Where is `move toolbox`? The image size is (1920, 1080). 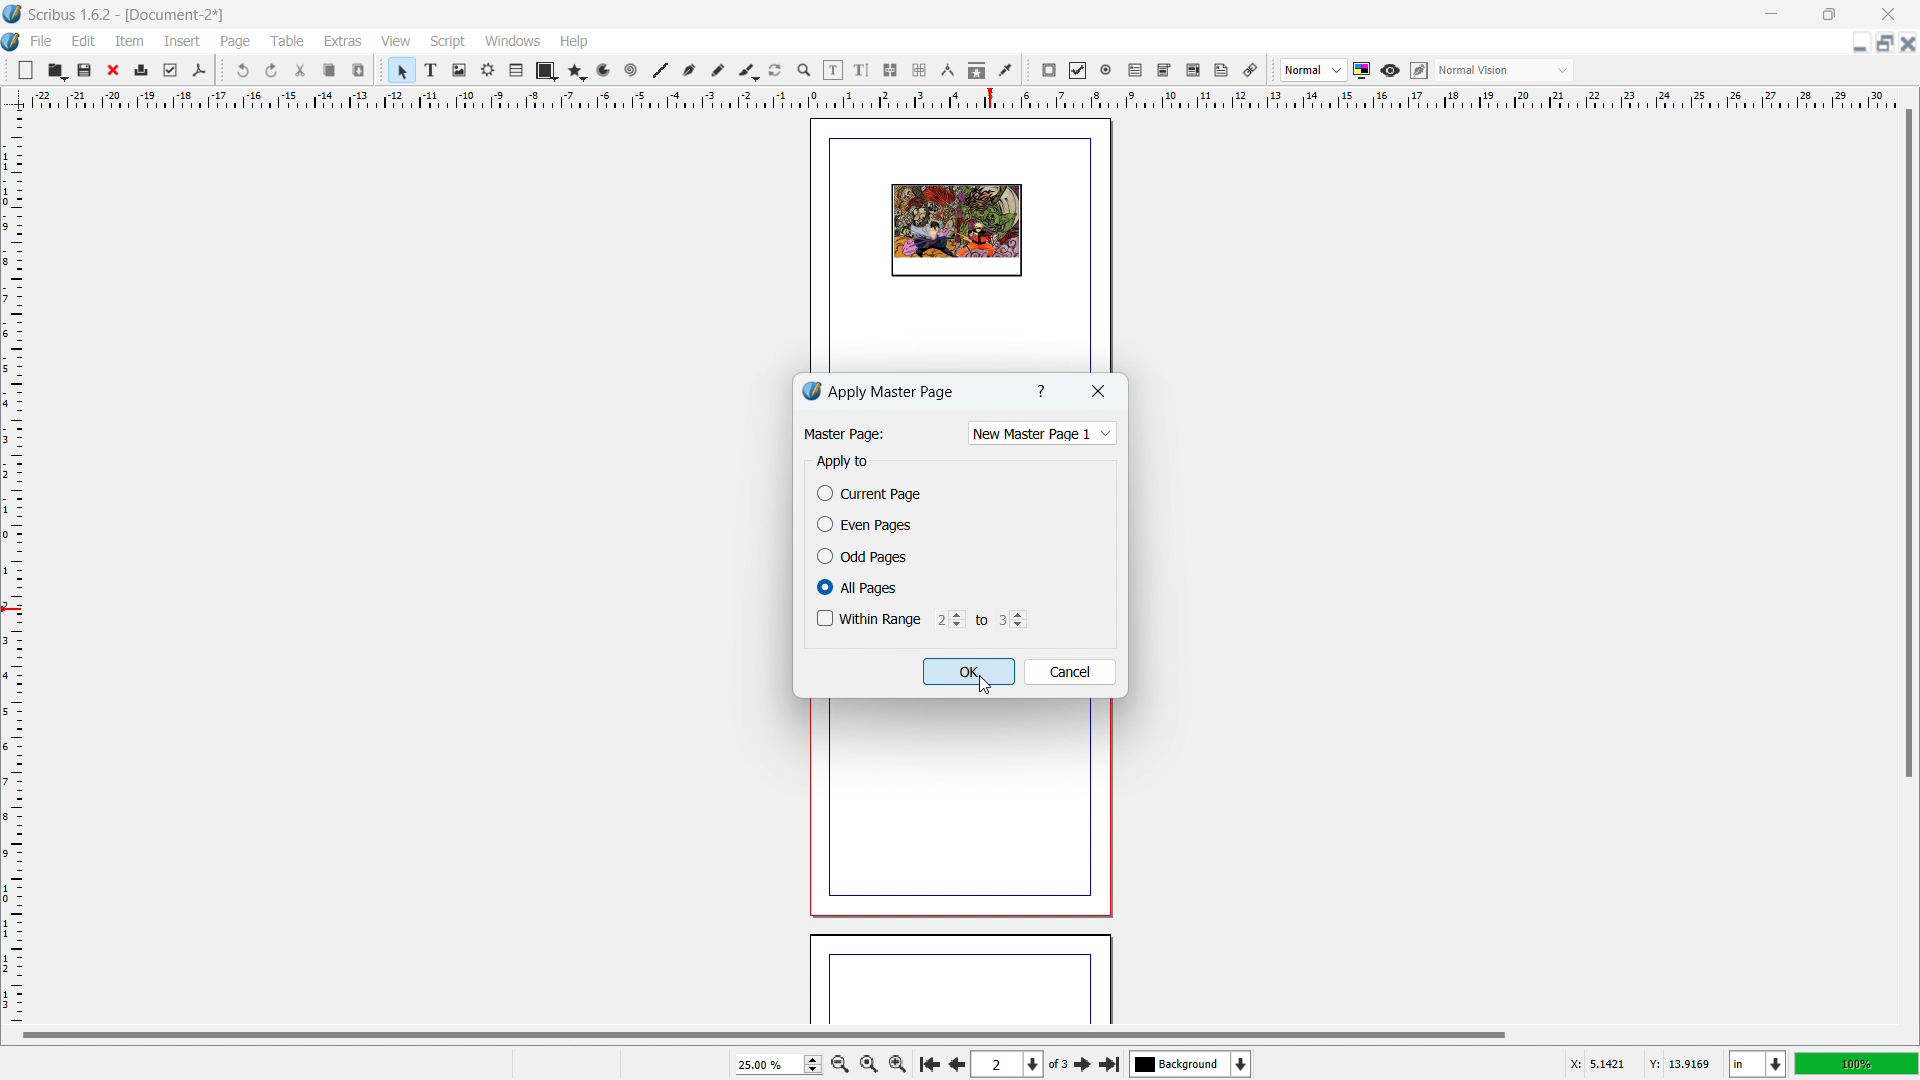
move toolbox is located at coordinates (1273, 71).